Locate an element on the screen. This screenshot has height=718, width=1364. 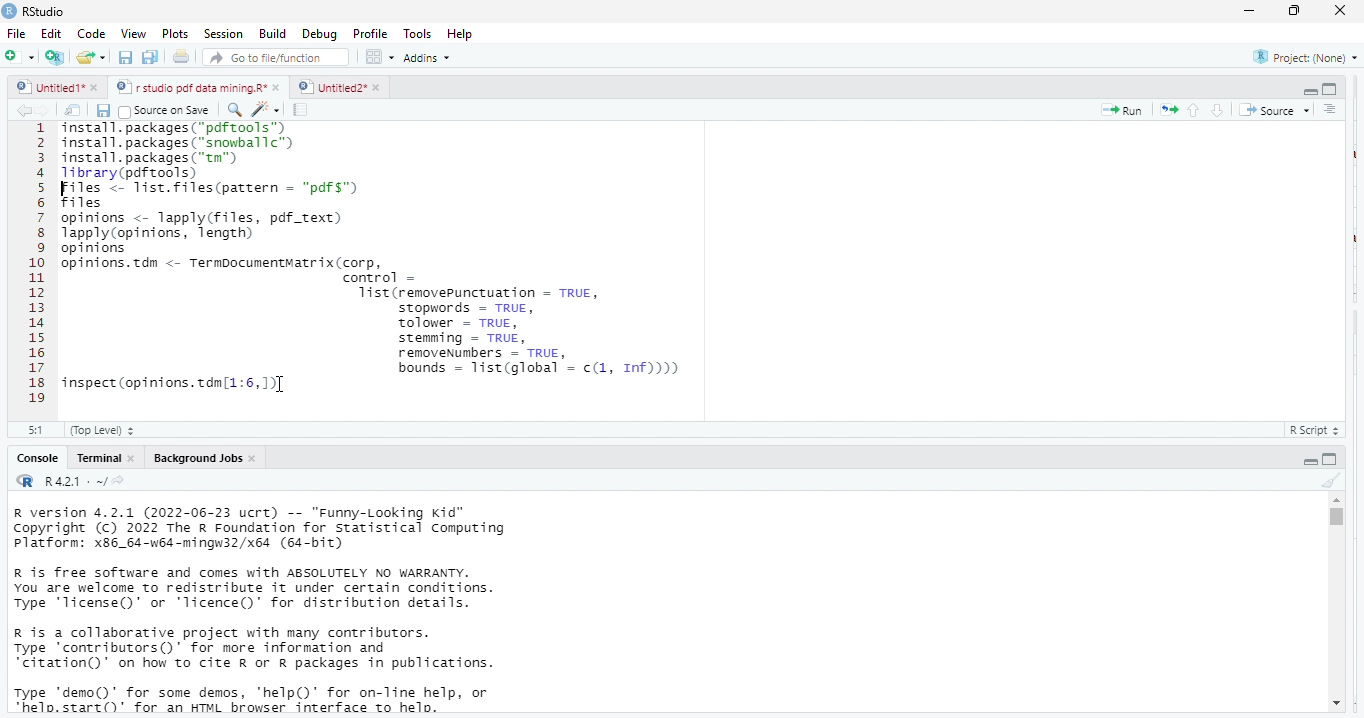
file is located at coordinates (18, 33).